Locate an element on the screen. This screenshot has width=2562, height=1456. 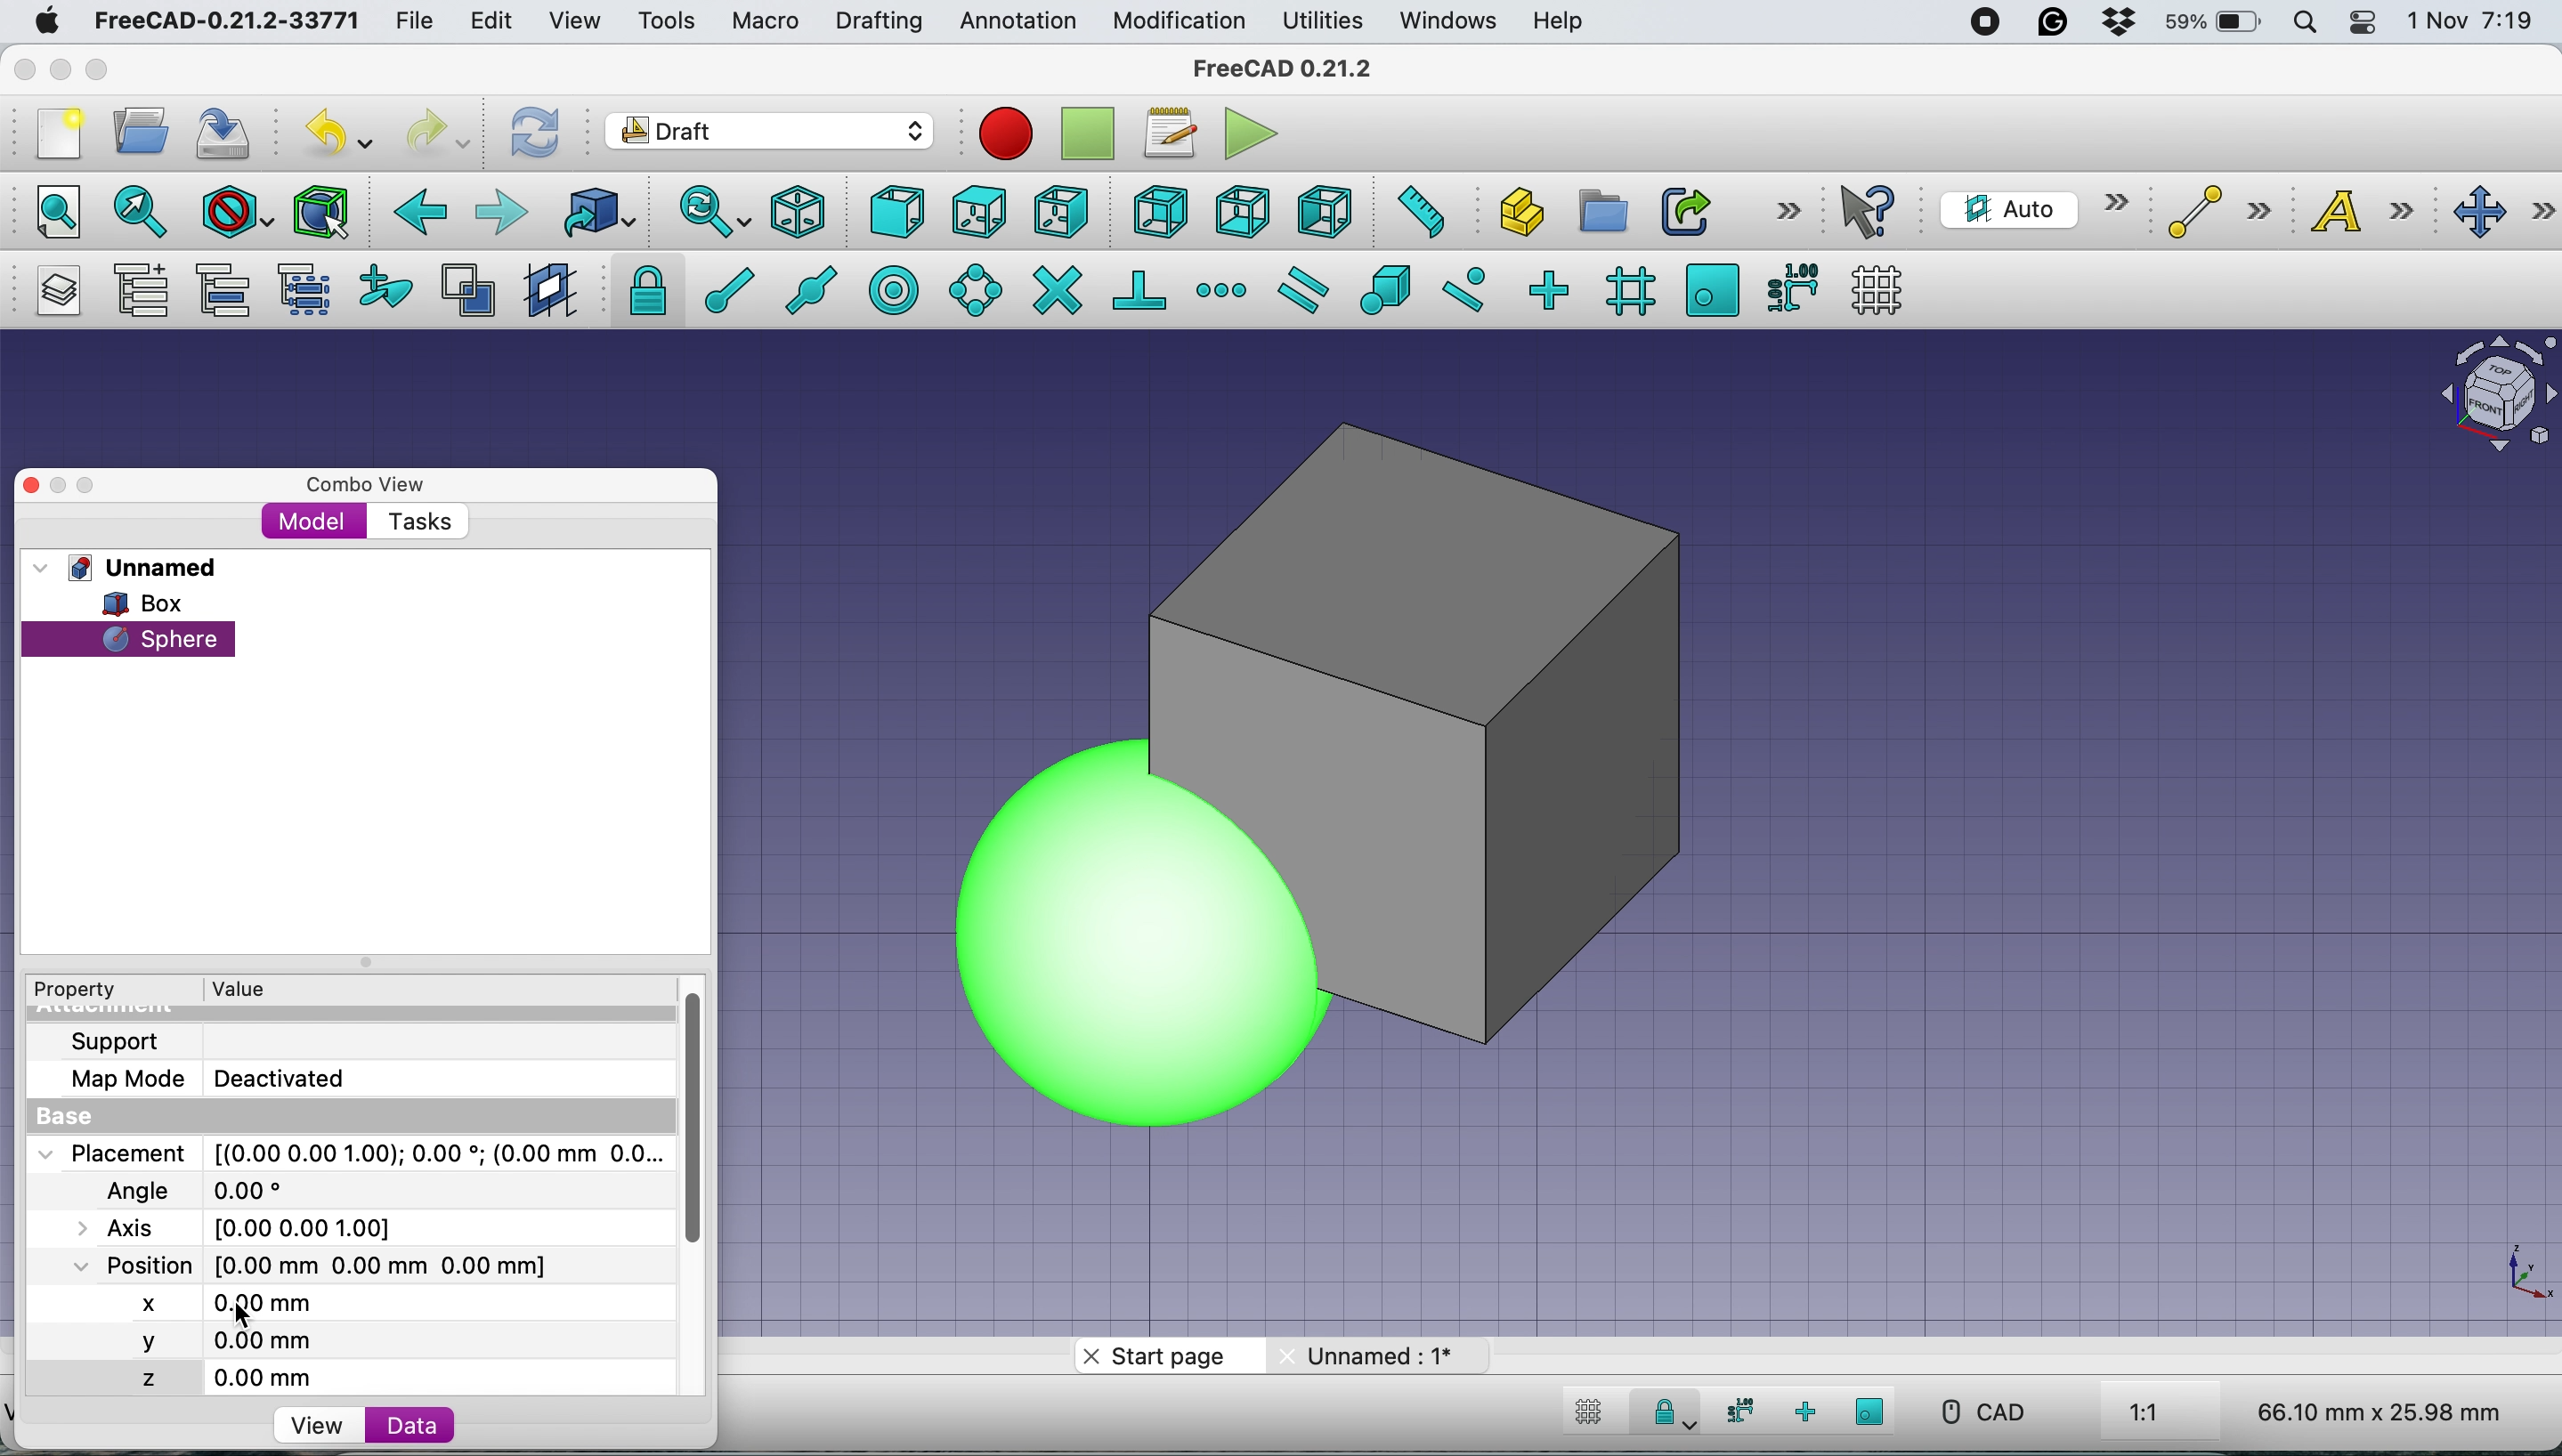
close is located at coordinates (40, 480).